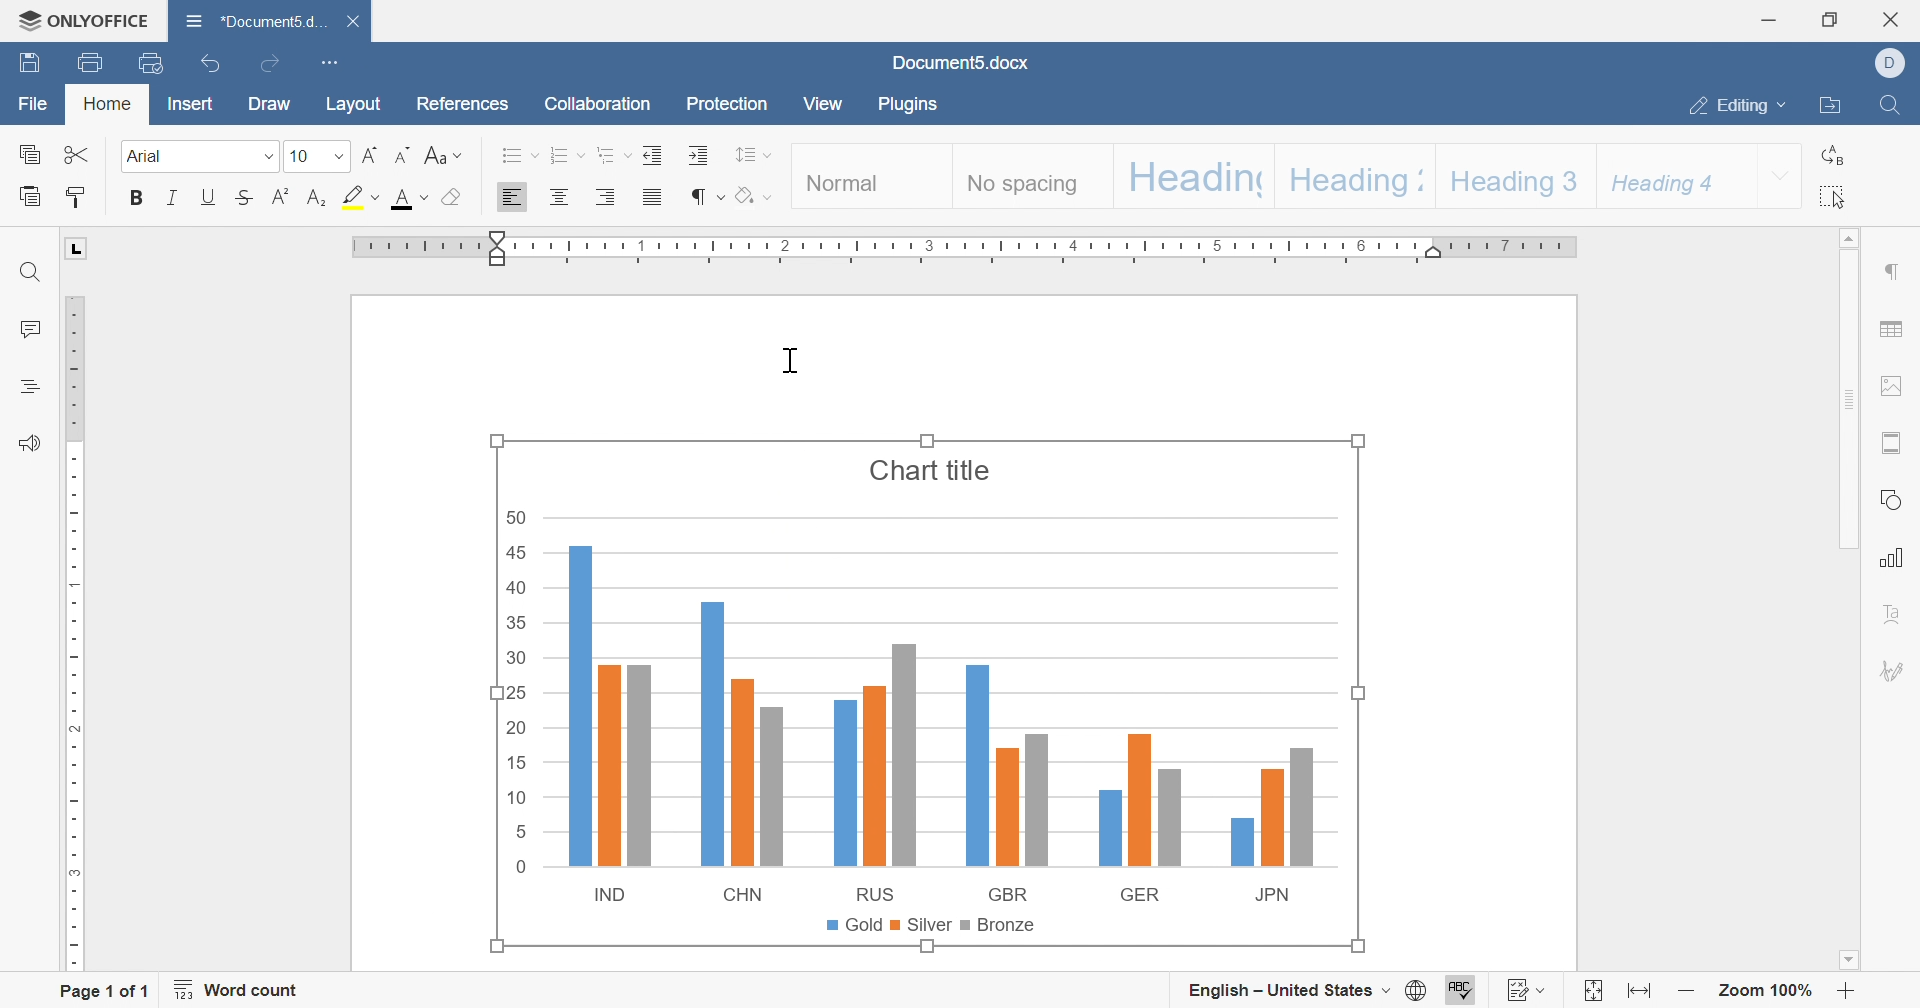 The image size is (1920, 1008). I want to click on chart settings, so click(1894, 558).